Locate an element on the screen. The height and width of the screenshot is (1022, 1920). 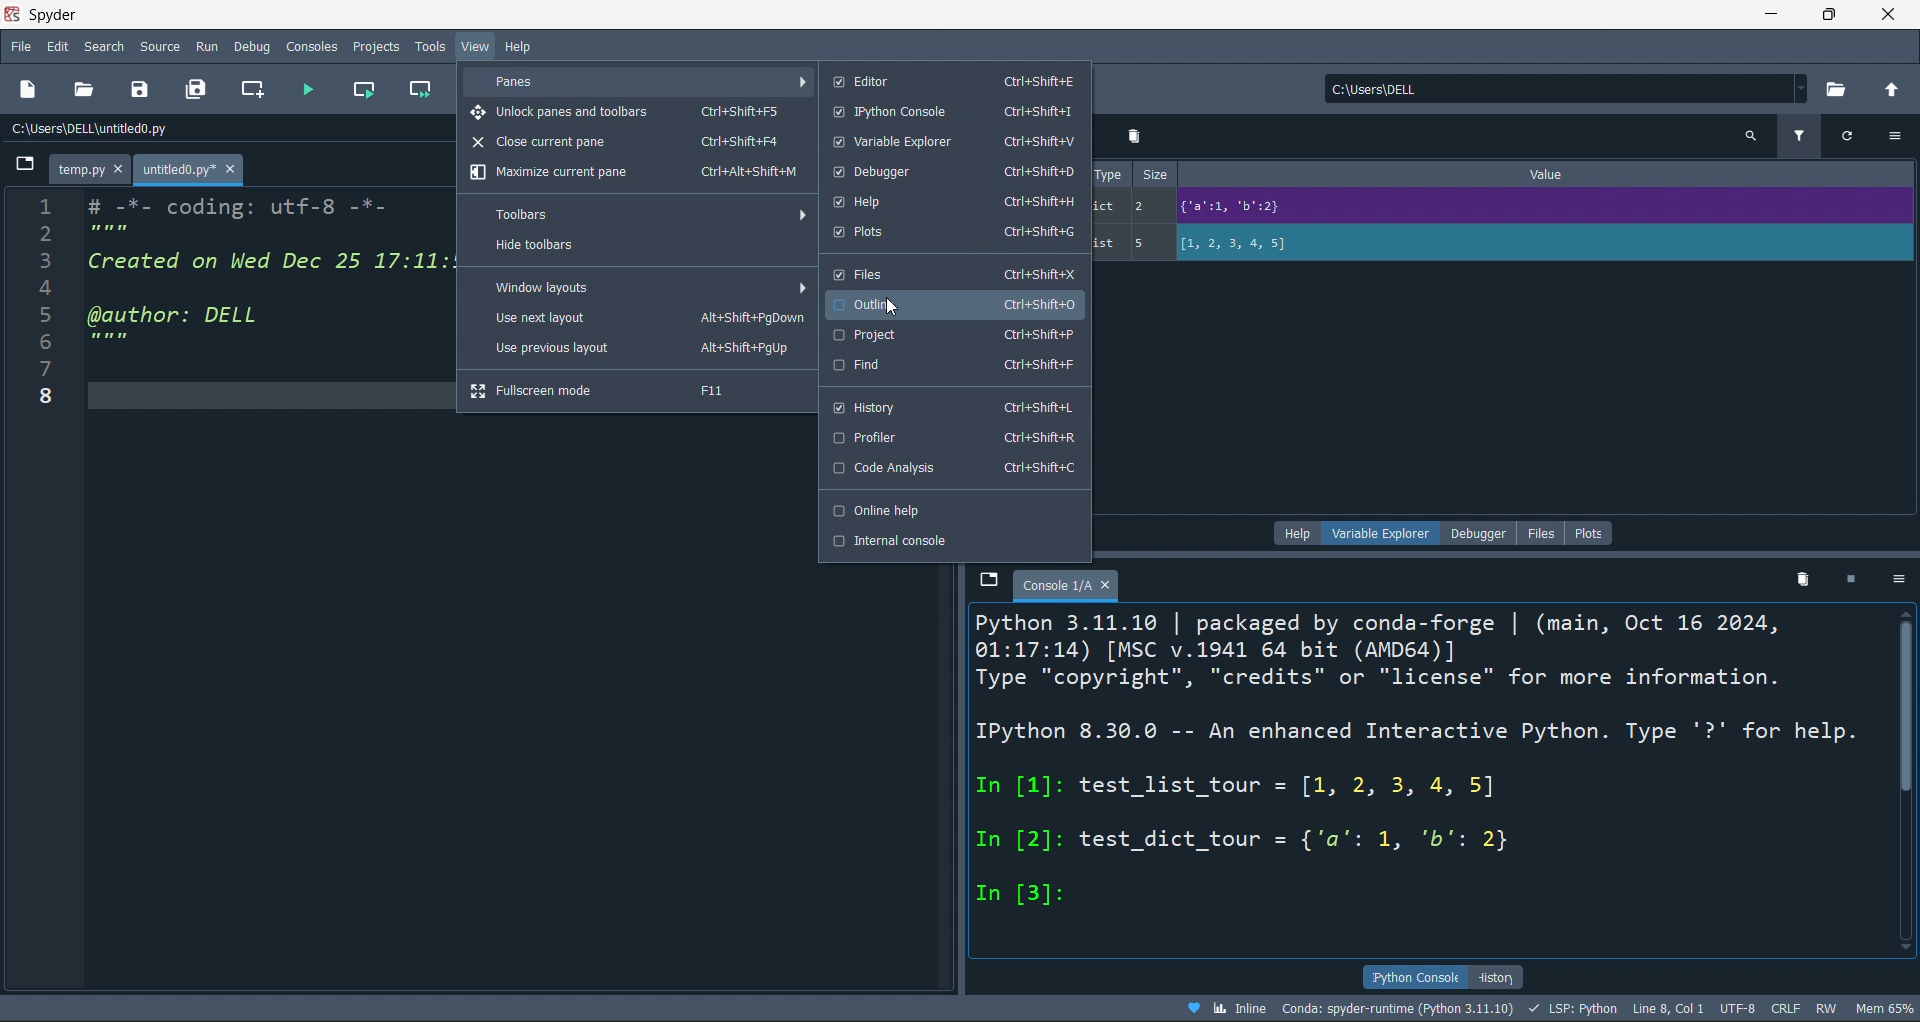
search is located at coordinates (1748, 134).